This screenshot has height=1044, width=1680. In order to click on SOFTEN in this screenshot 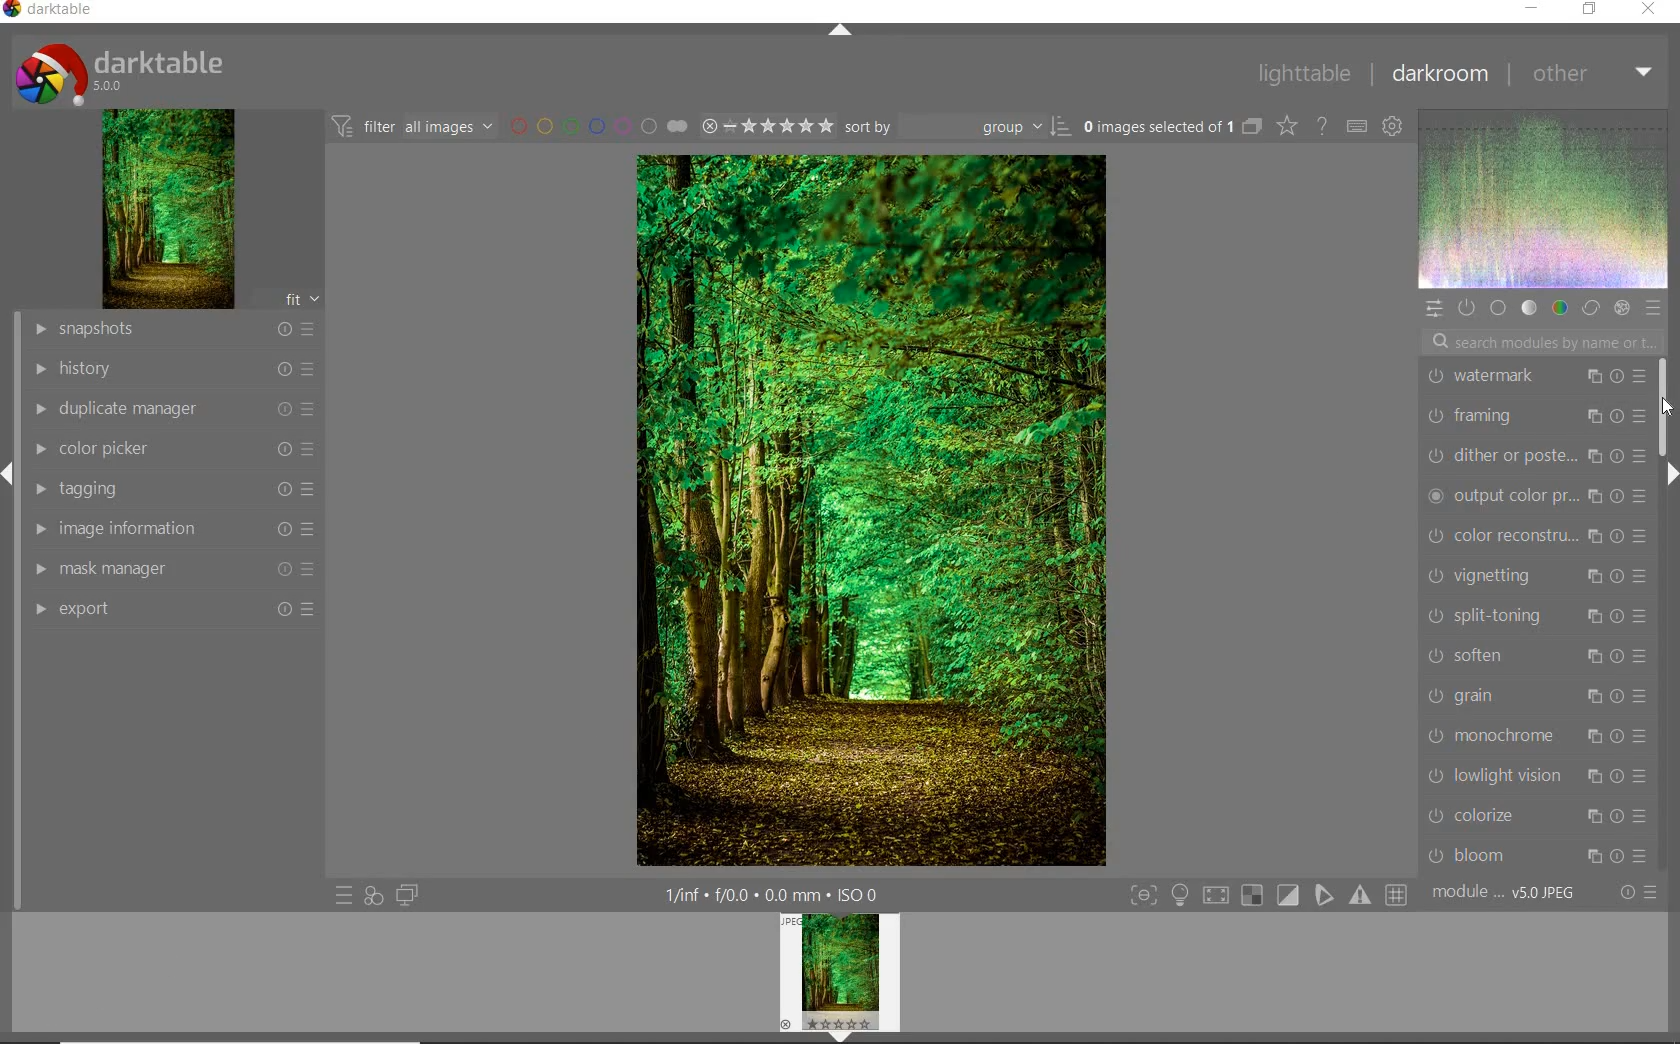, I will do `click(1537, 655)`.